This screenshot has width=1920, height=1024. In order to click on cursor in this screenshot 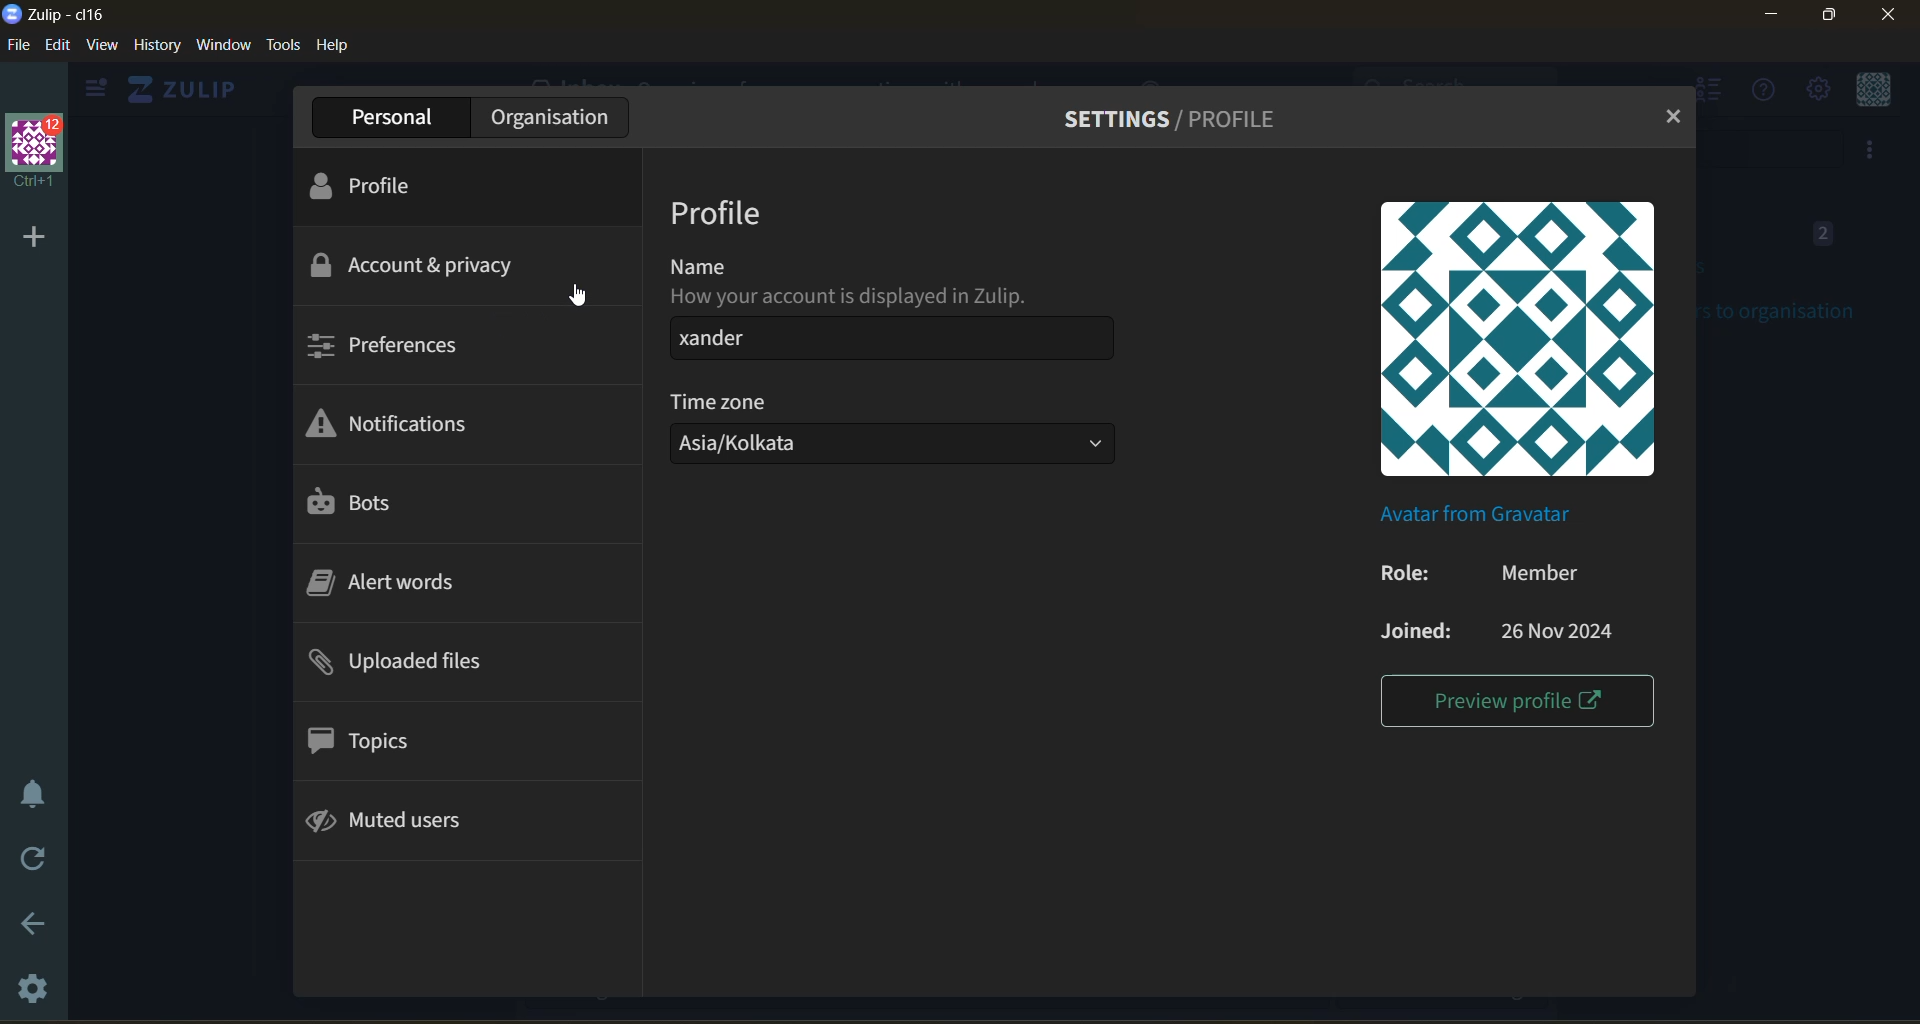, I will do `click(585, 295)`.